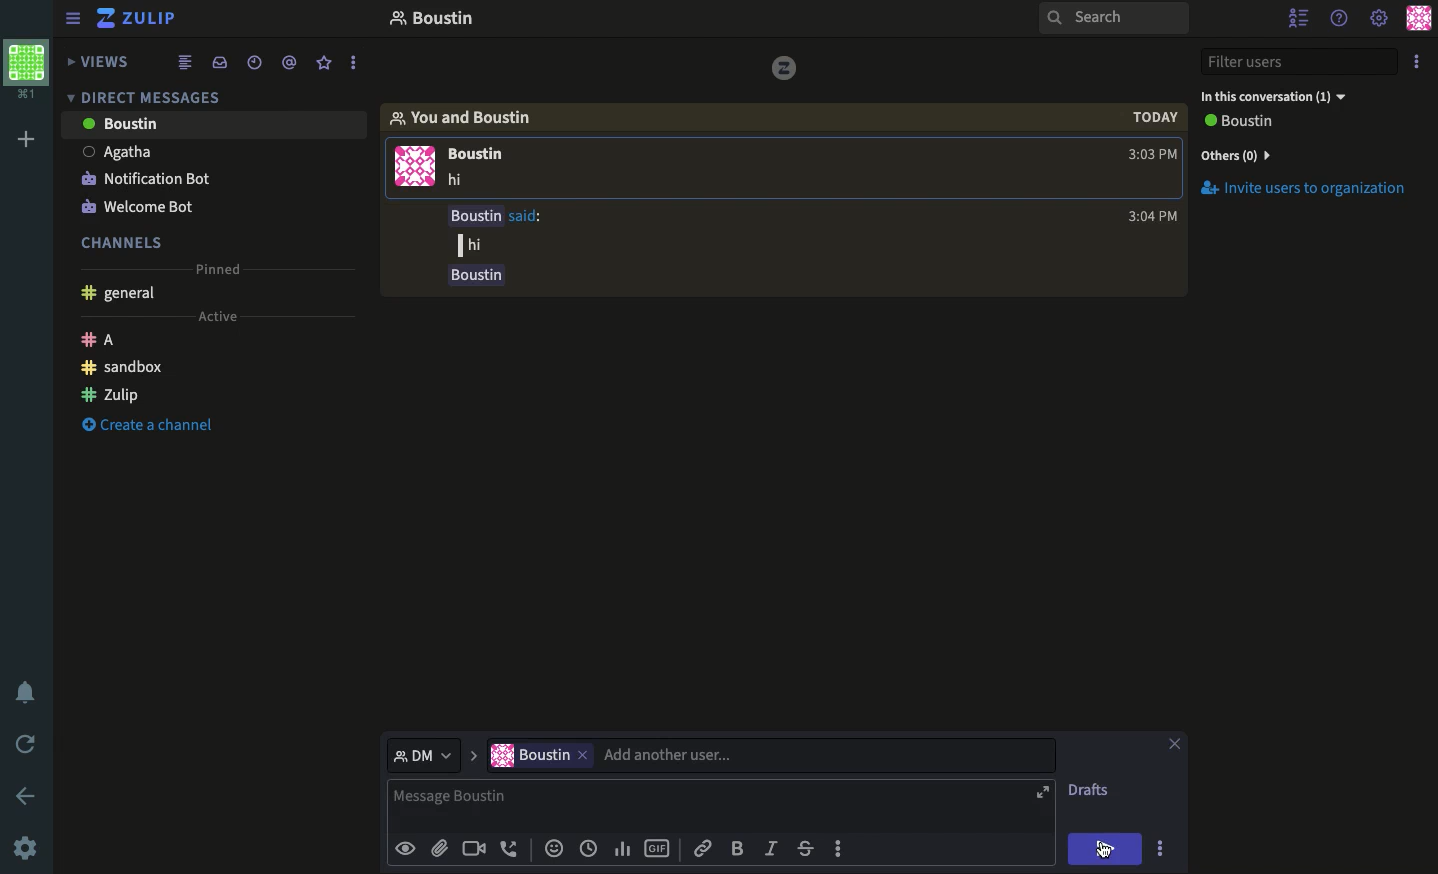 Image resolution: width=1438 pixels, height=874 pixels. I want to click on Thread name, so click(431, 21).